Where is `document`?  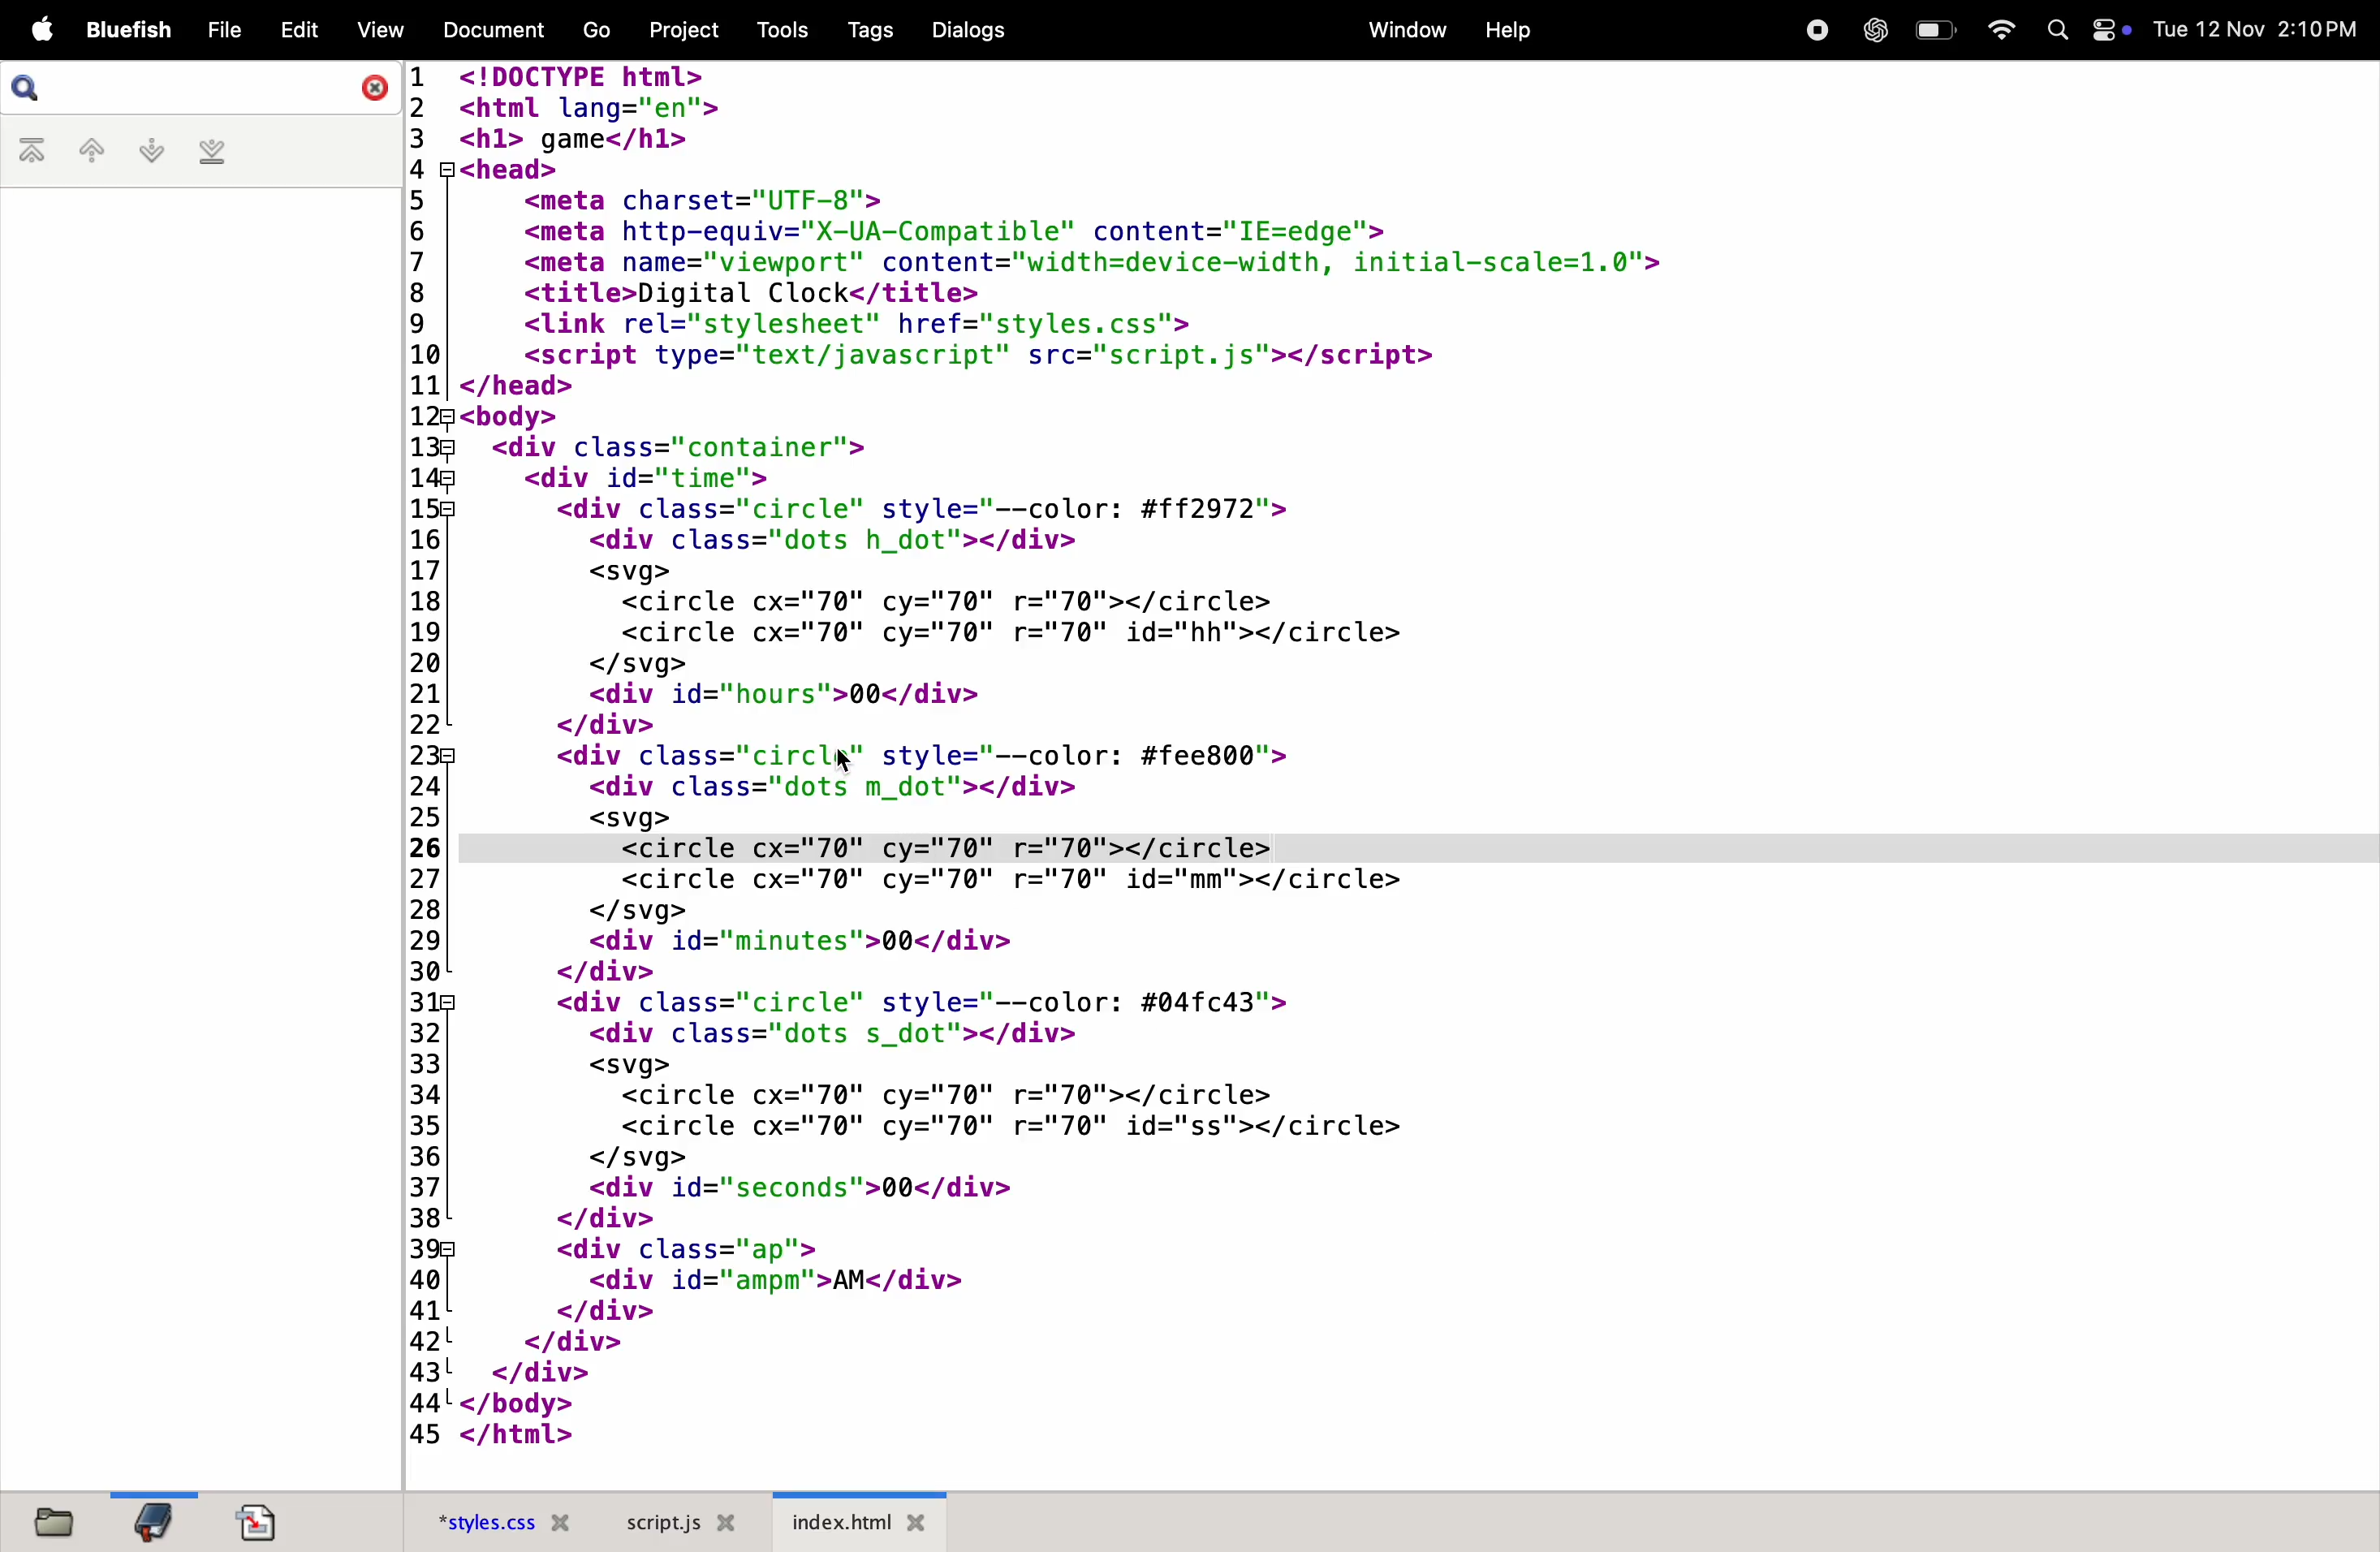
document is located at coordinates (499, 31).